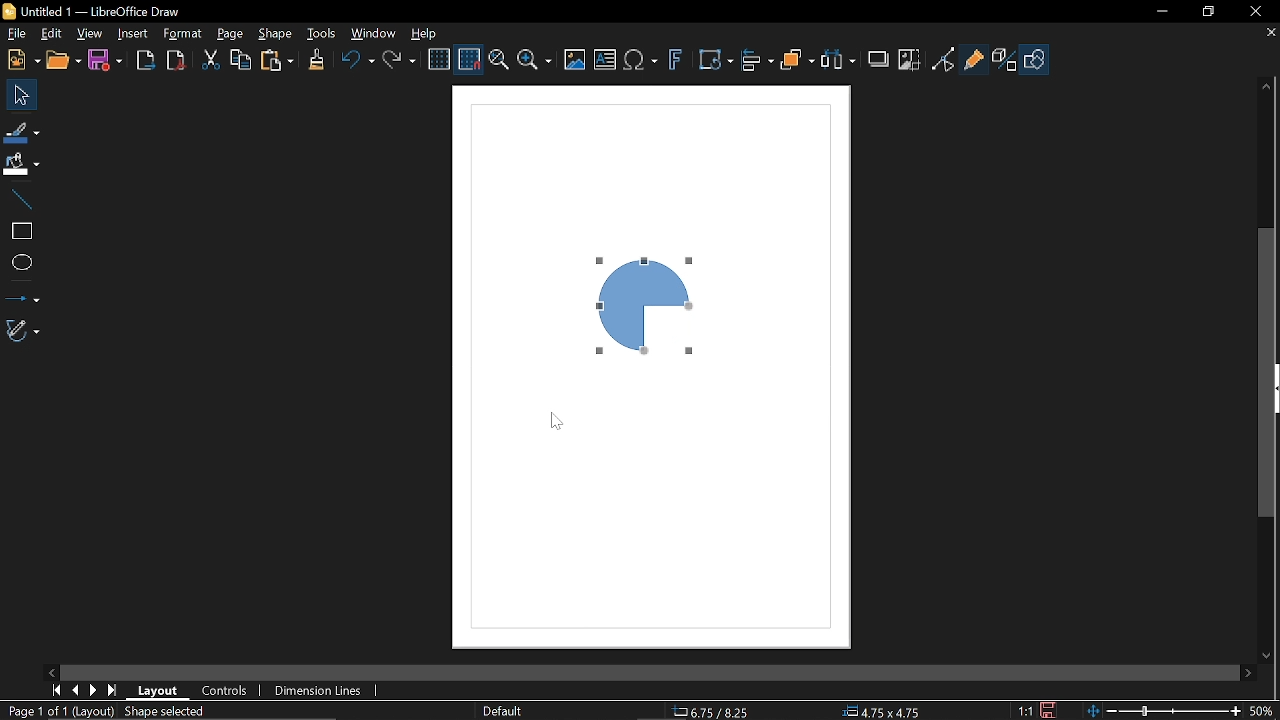 This screenshot has width=1280, height=720. I want to click on Fill color, so click(21, 164).